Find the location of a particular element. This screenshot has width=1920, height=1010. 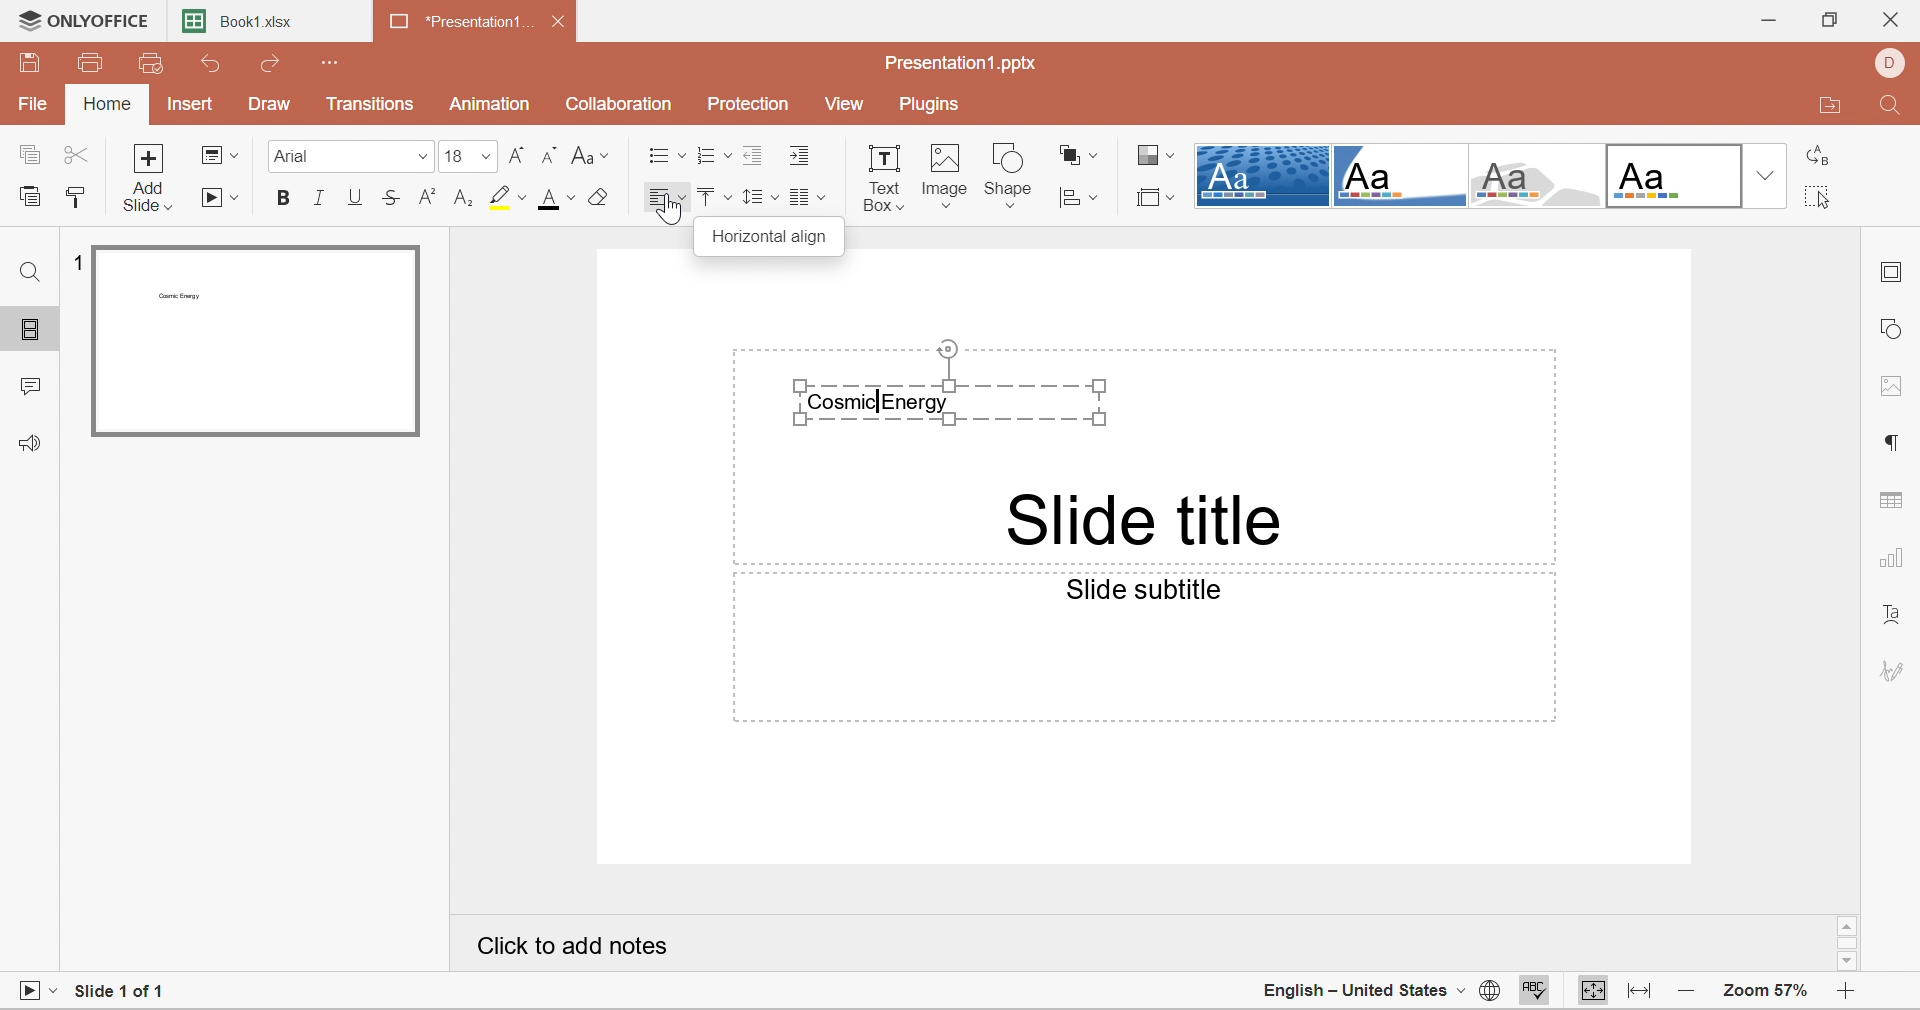

Close is located at coordinates (559, 23).